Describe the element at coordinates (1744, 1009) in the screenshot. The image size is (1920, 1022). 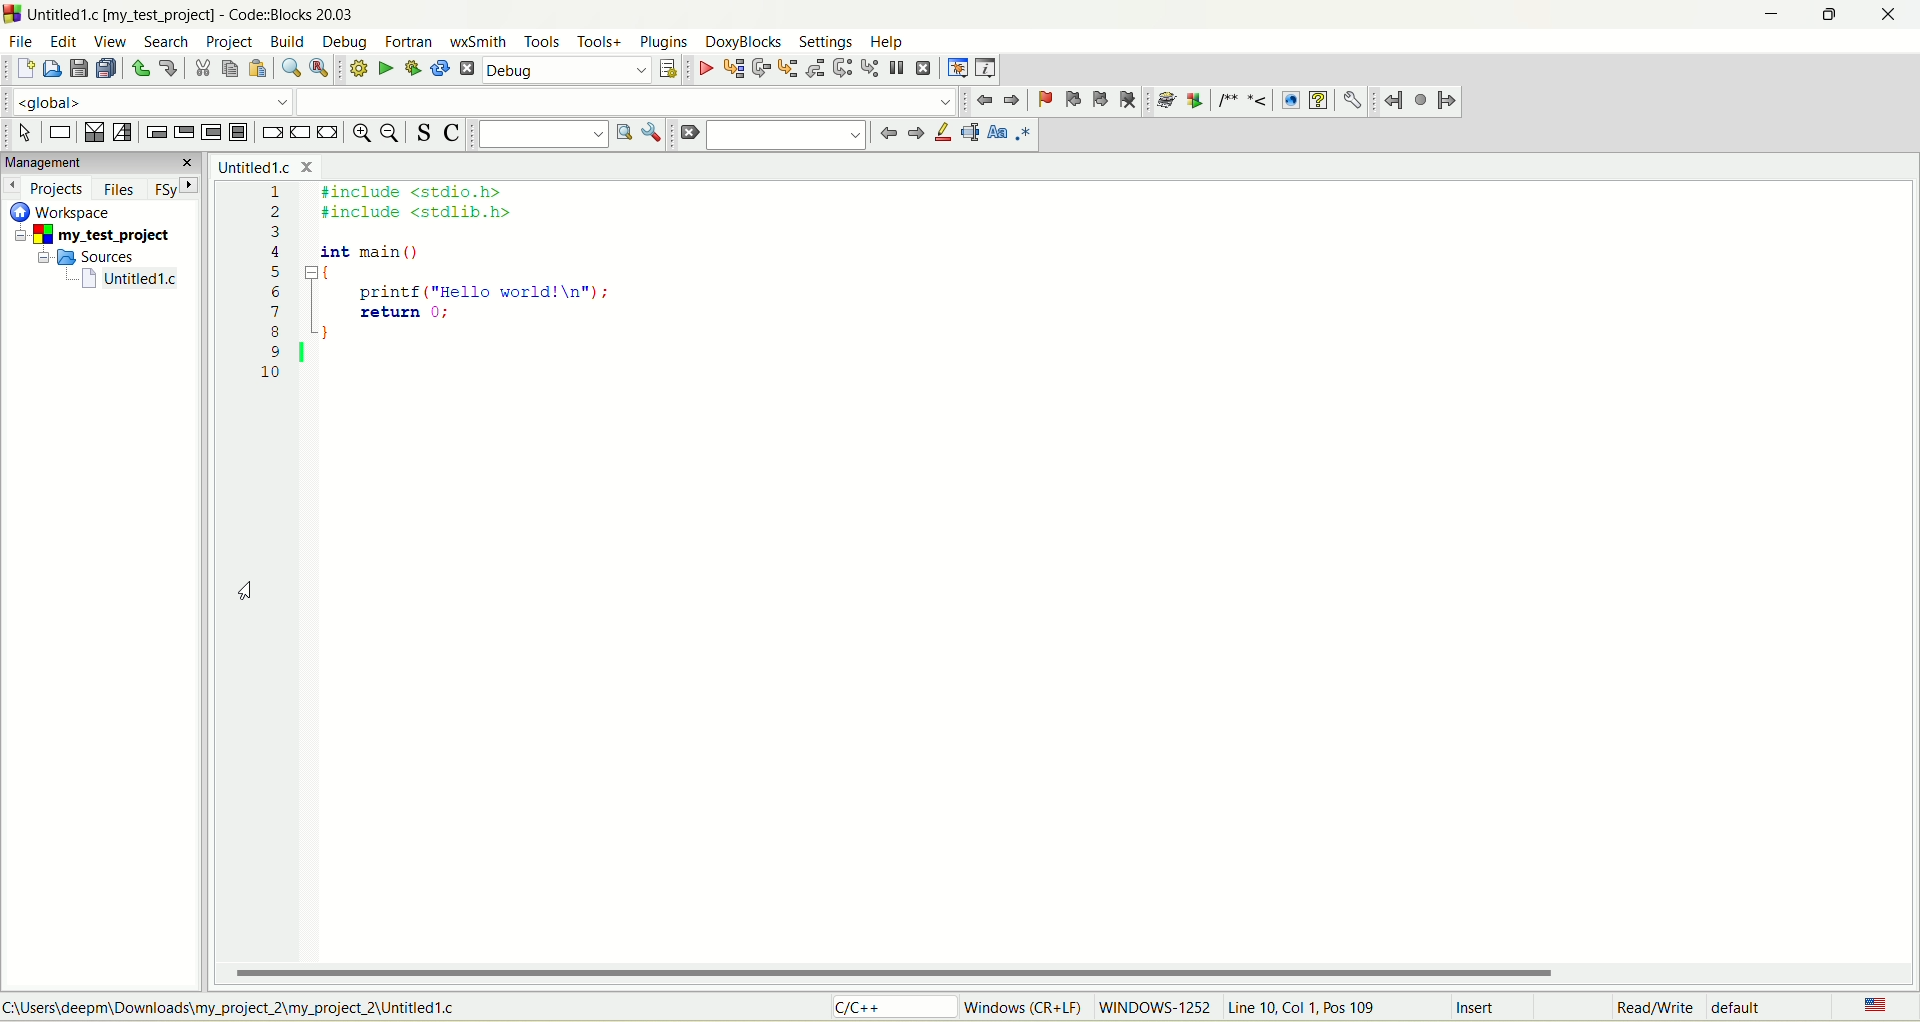
I see `default` at that location.